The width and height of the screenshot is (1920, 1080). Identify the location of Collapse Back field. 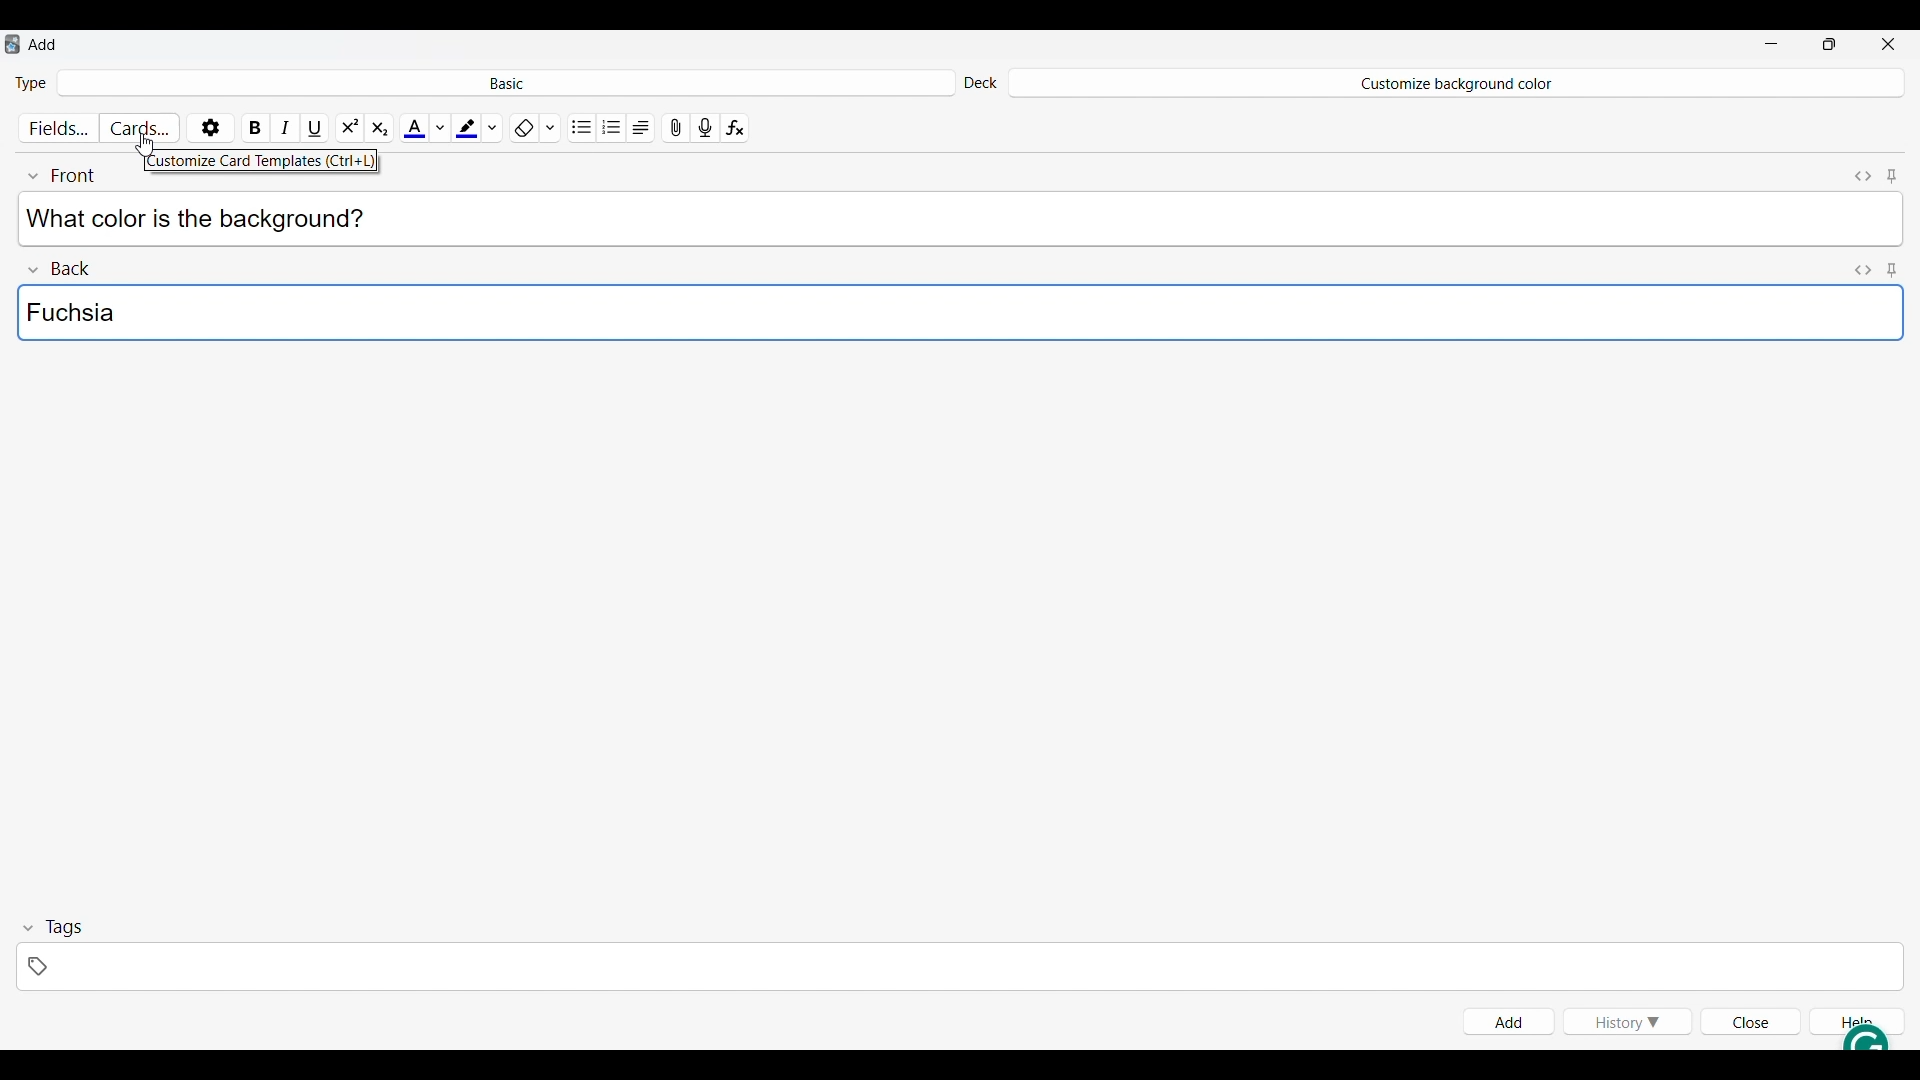
(60, 266).